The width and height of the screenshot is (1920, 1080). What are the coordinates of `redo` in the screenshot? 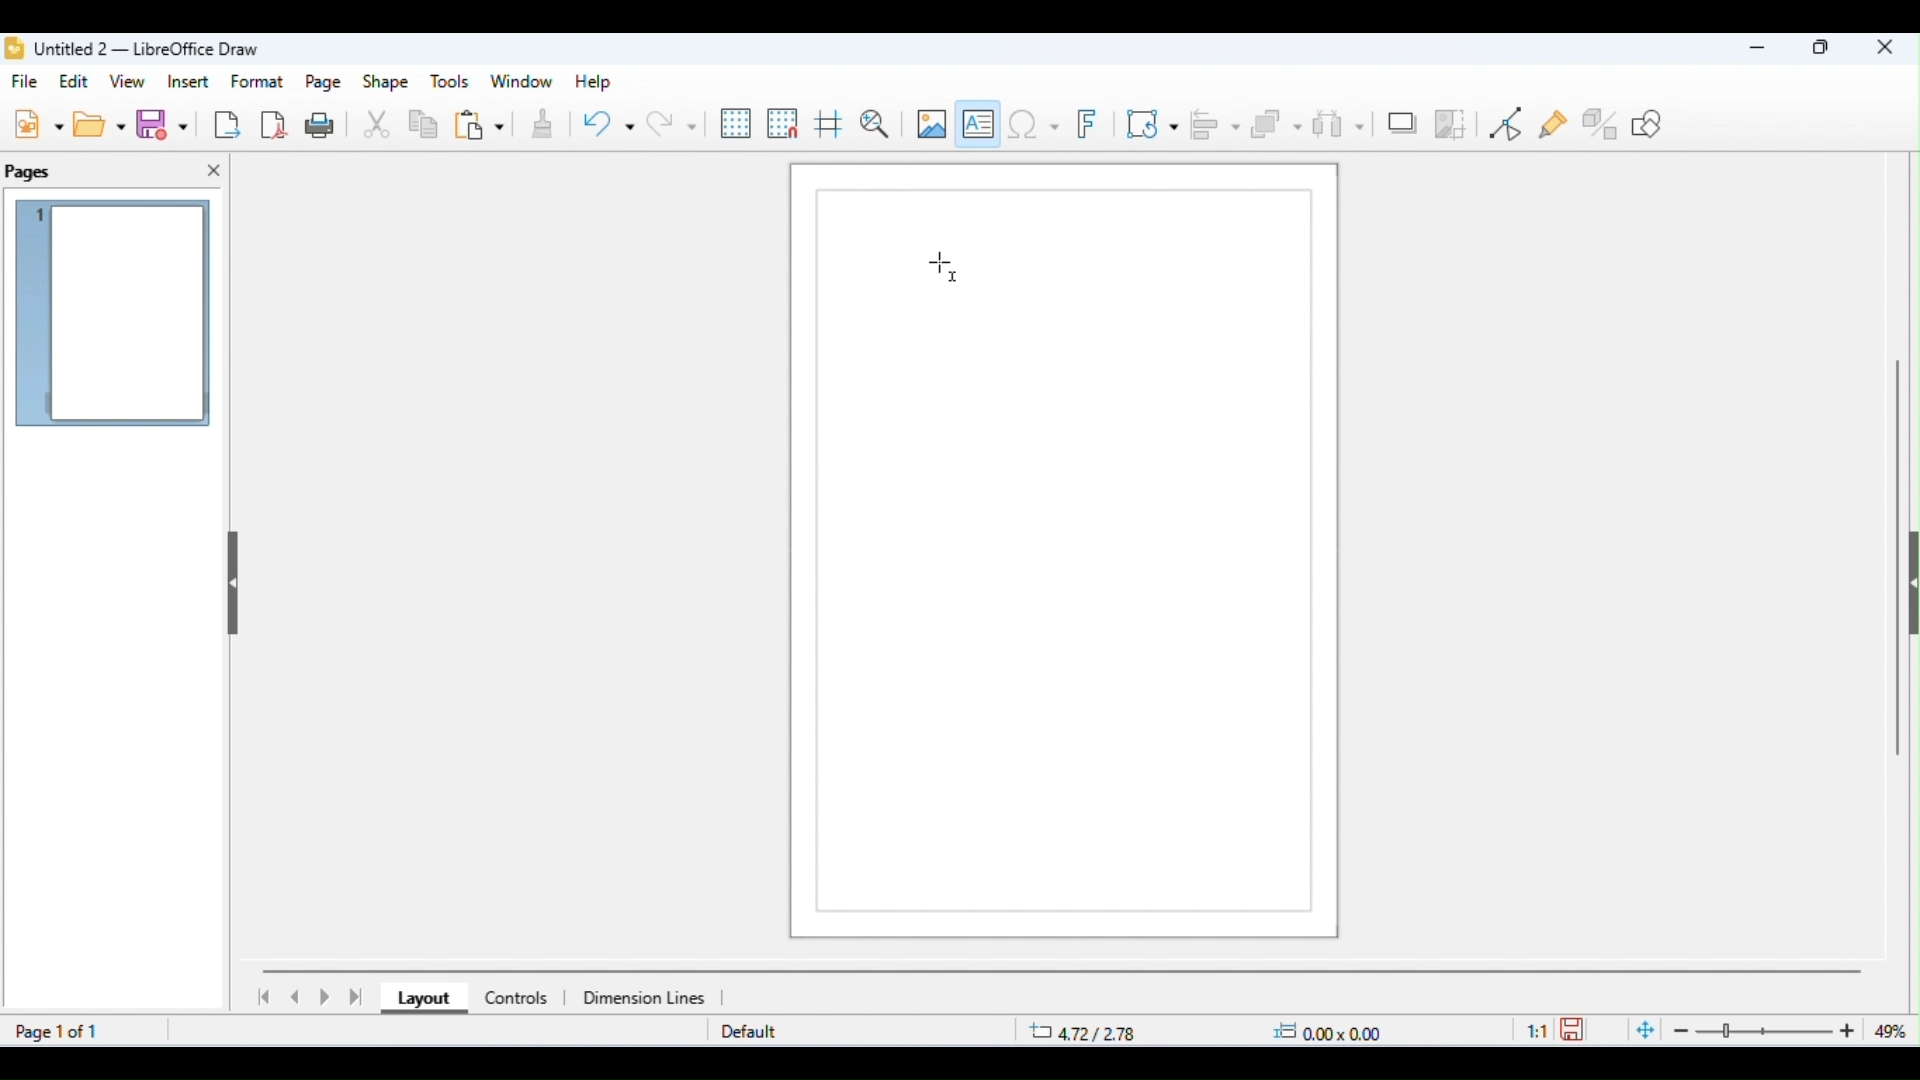 It's located at (671, 123).